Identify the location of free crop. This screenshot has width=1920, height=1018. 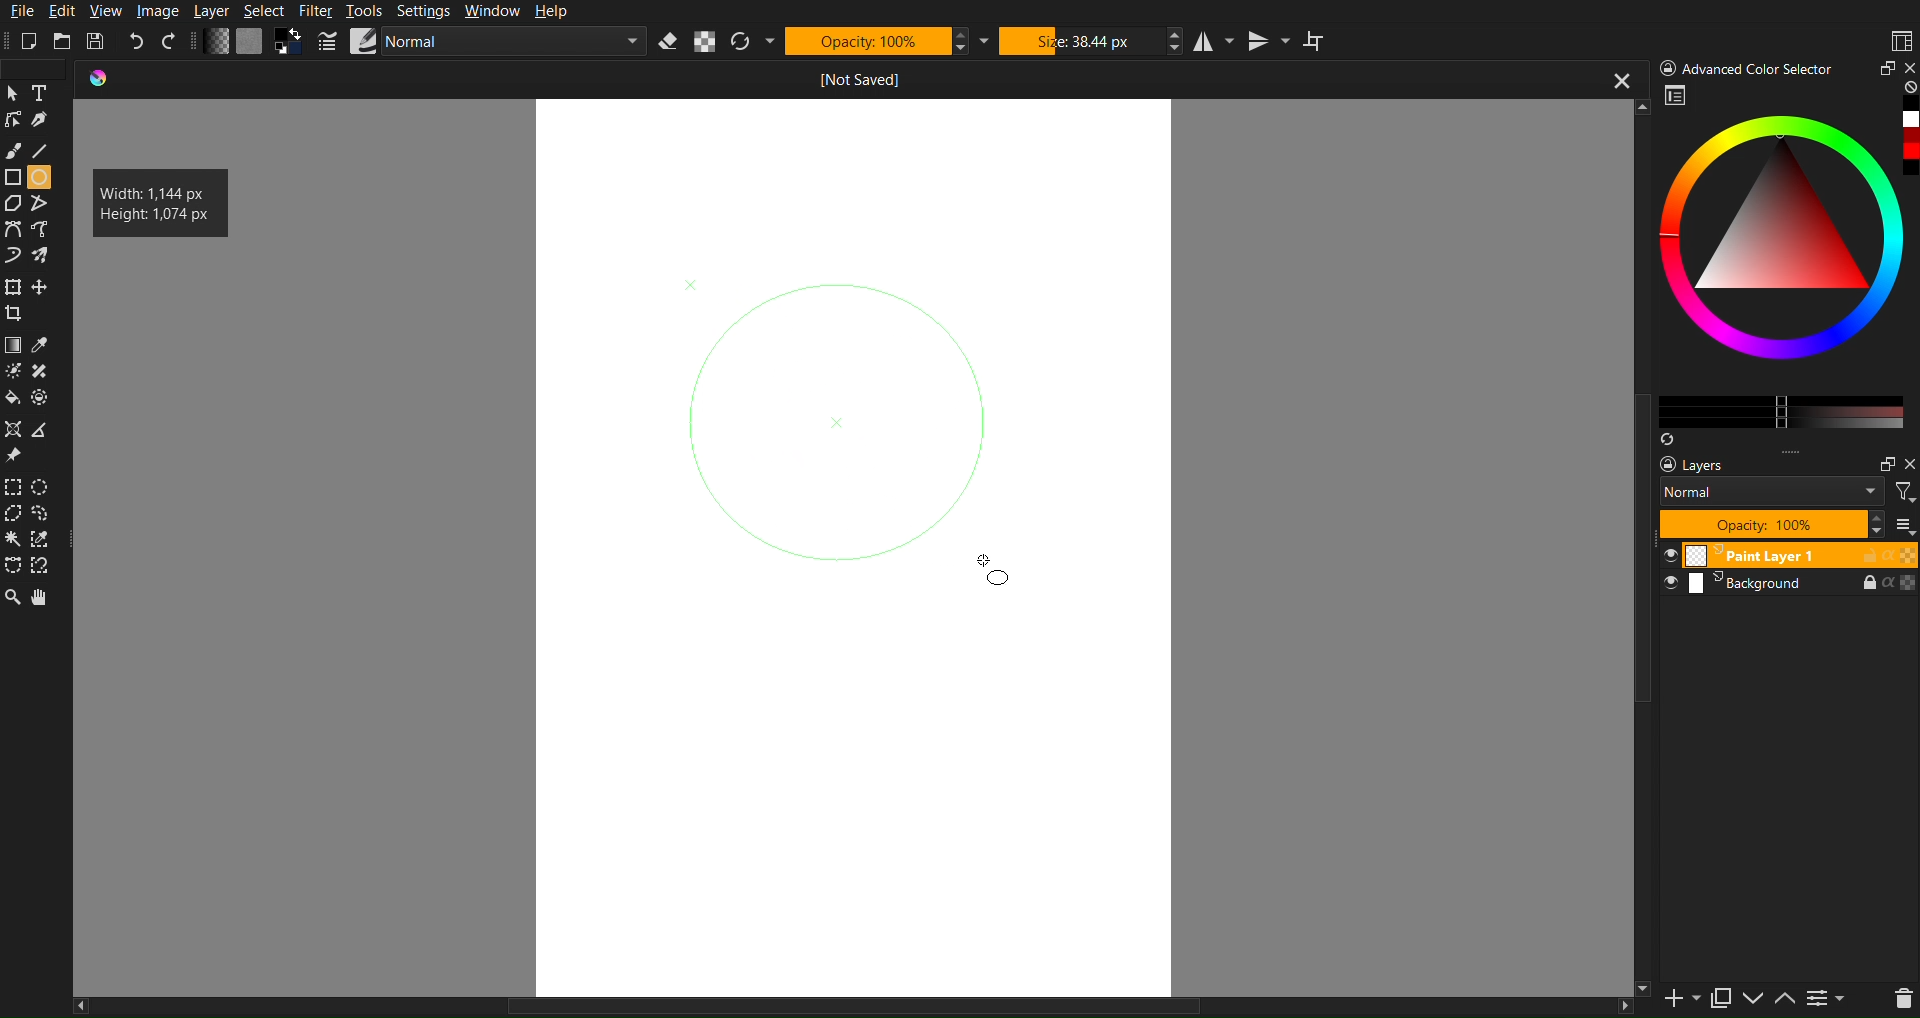
(43, 291).